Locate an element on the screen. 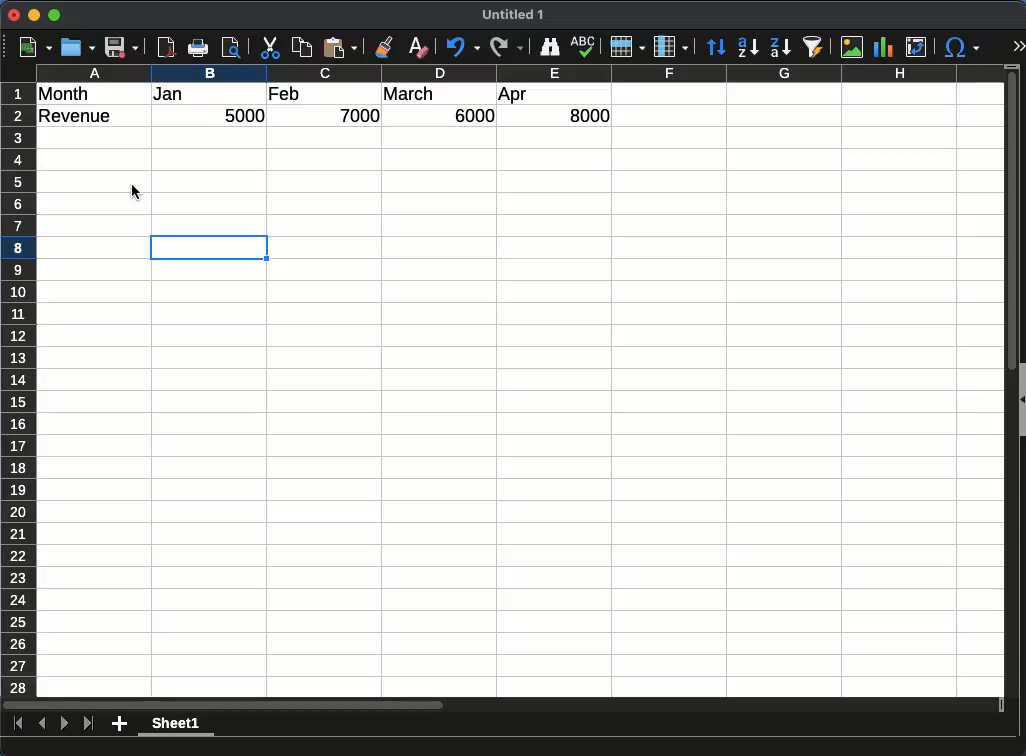 The image size is (1026, 756). column  is located at coordinates (671, 47).